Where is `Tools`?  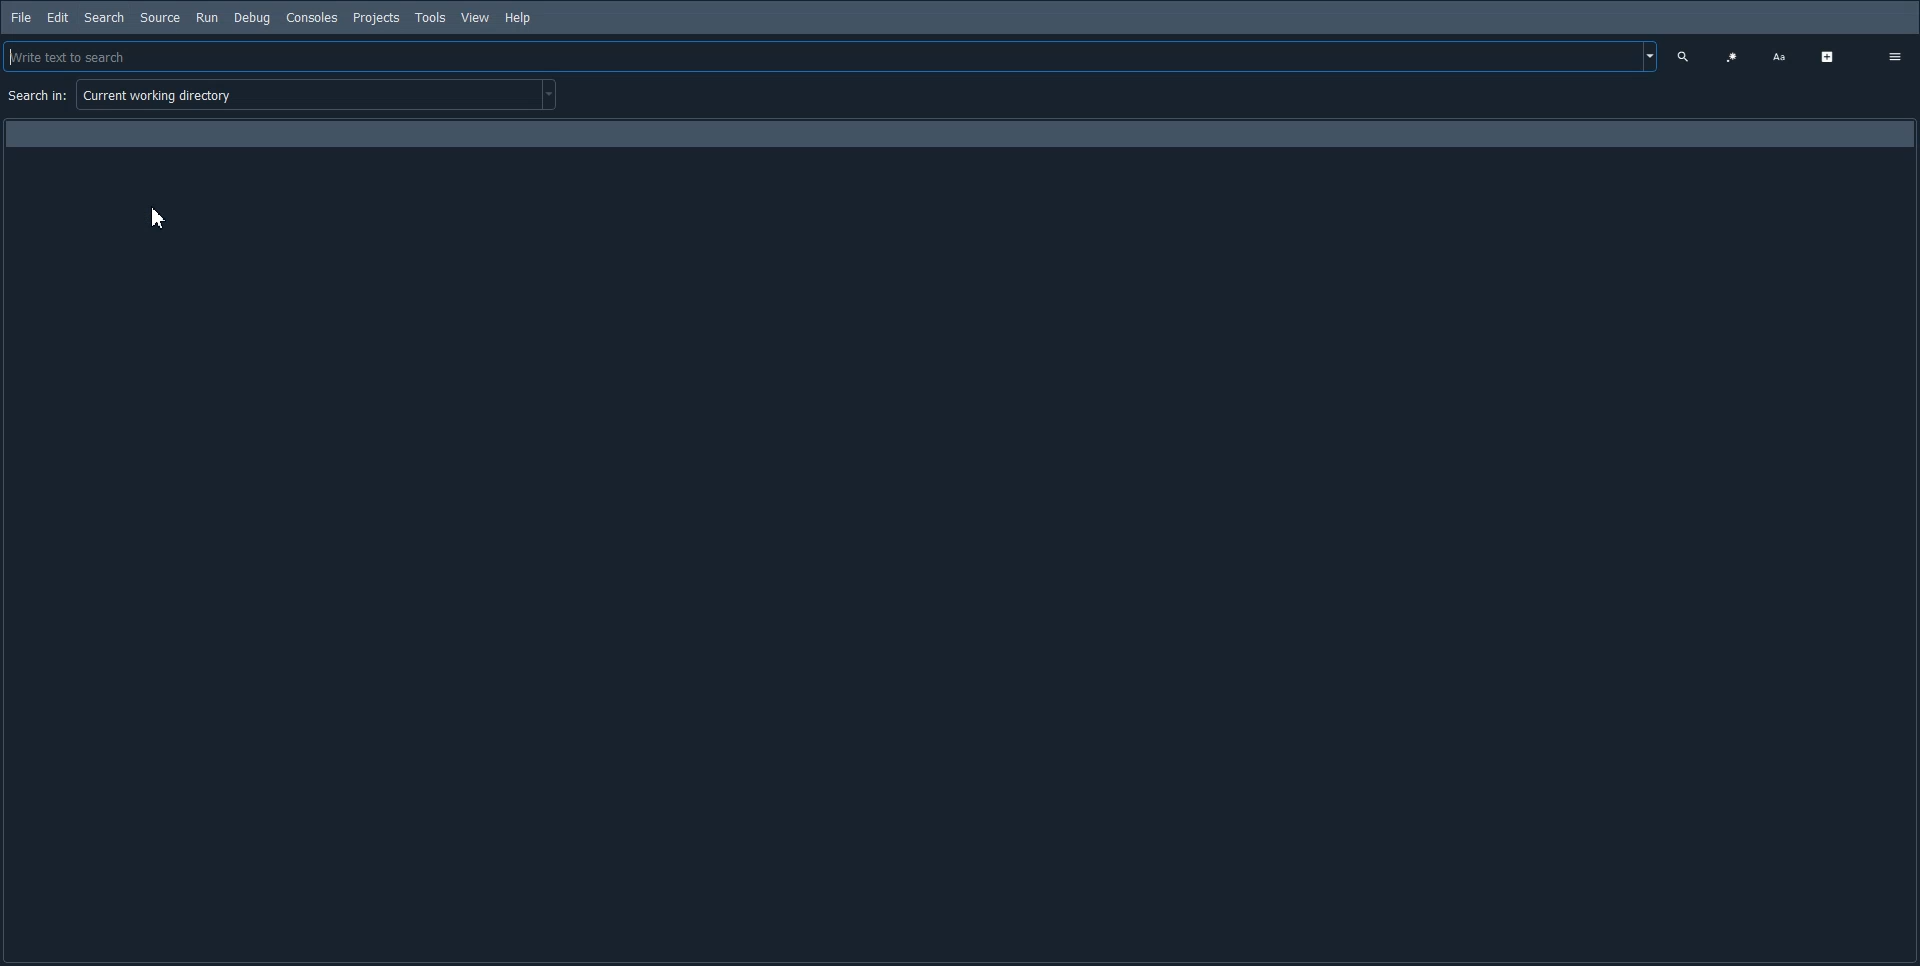
Tools is located at coordinates (430, 16).